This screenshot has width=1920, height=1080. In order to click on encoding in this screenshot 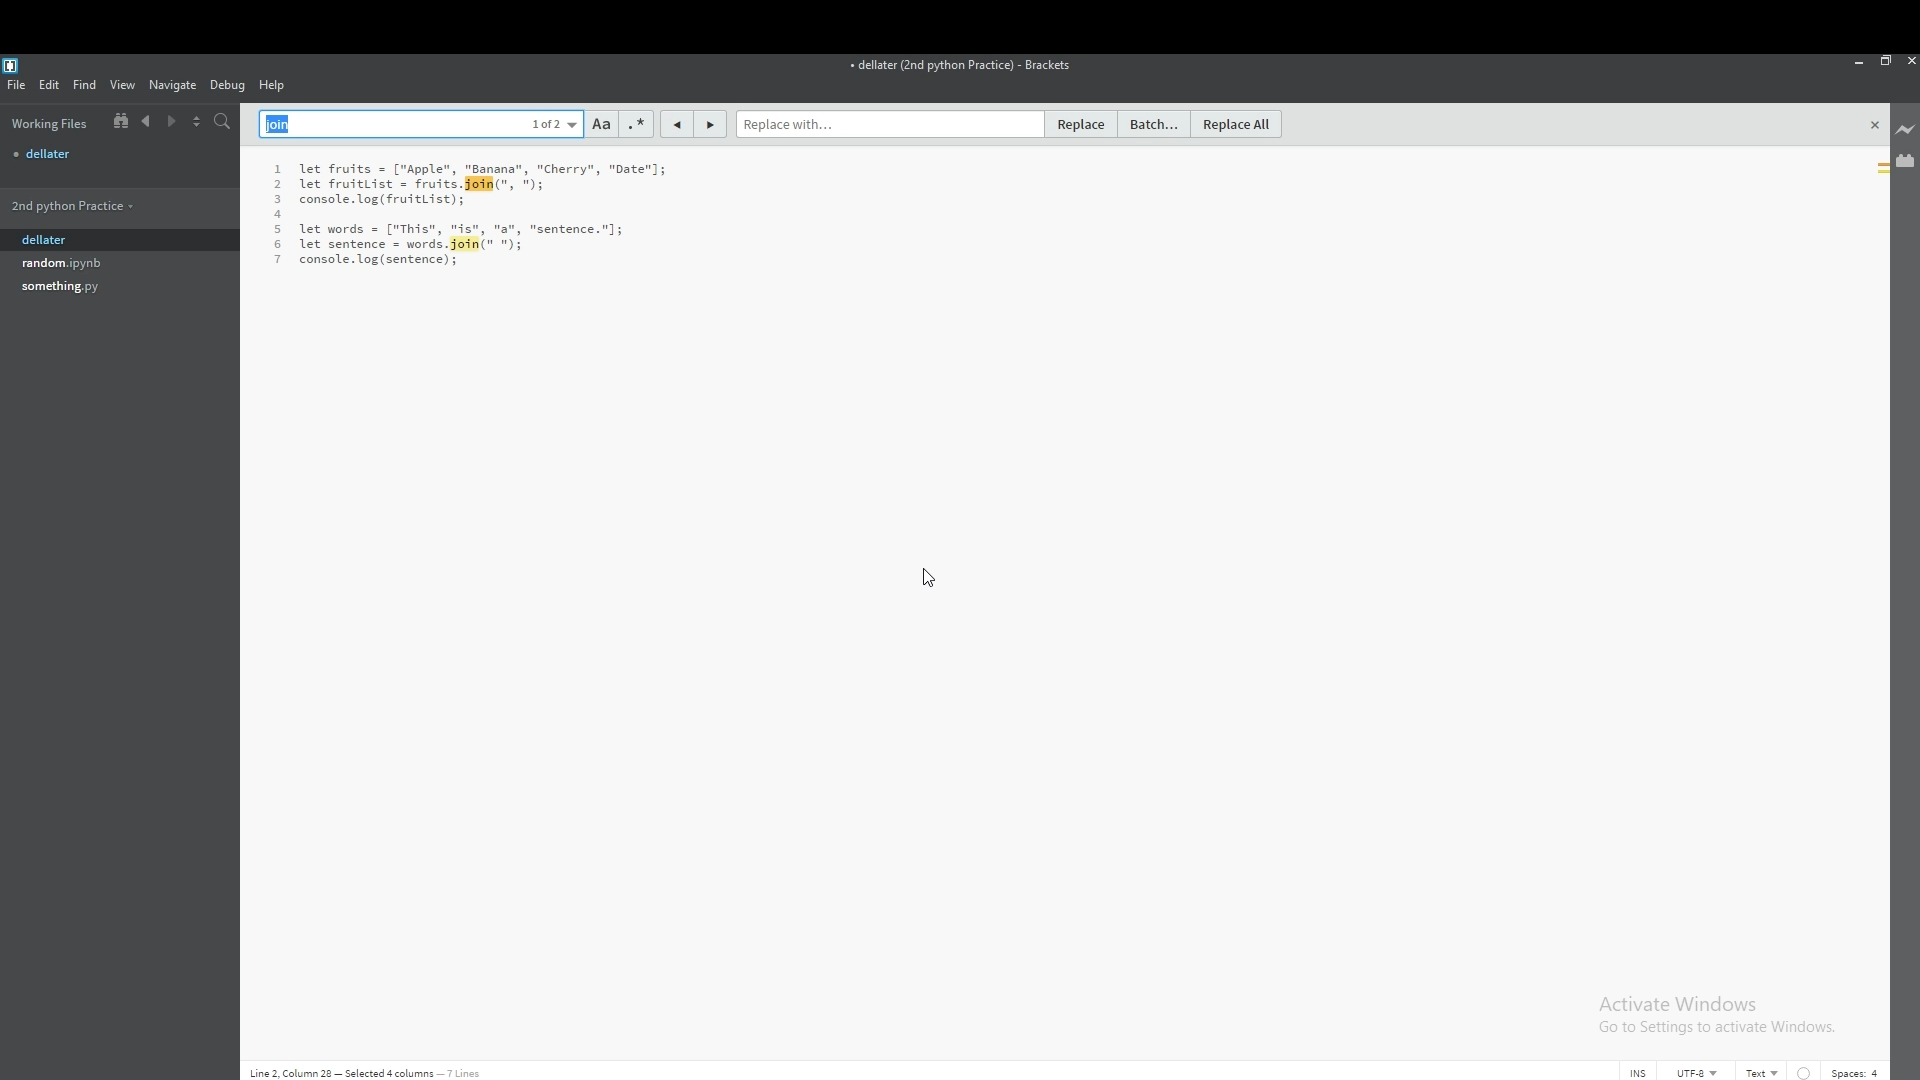, I will do `click(1697, 1072)`.